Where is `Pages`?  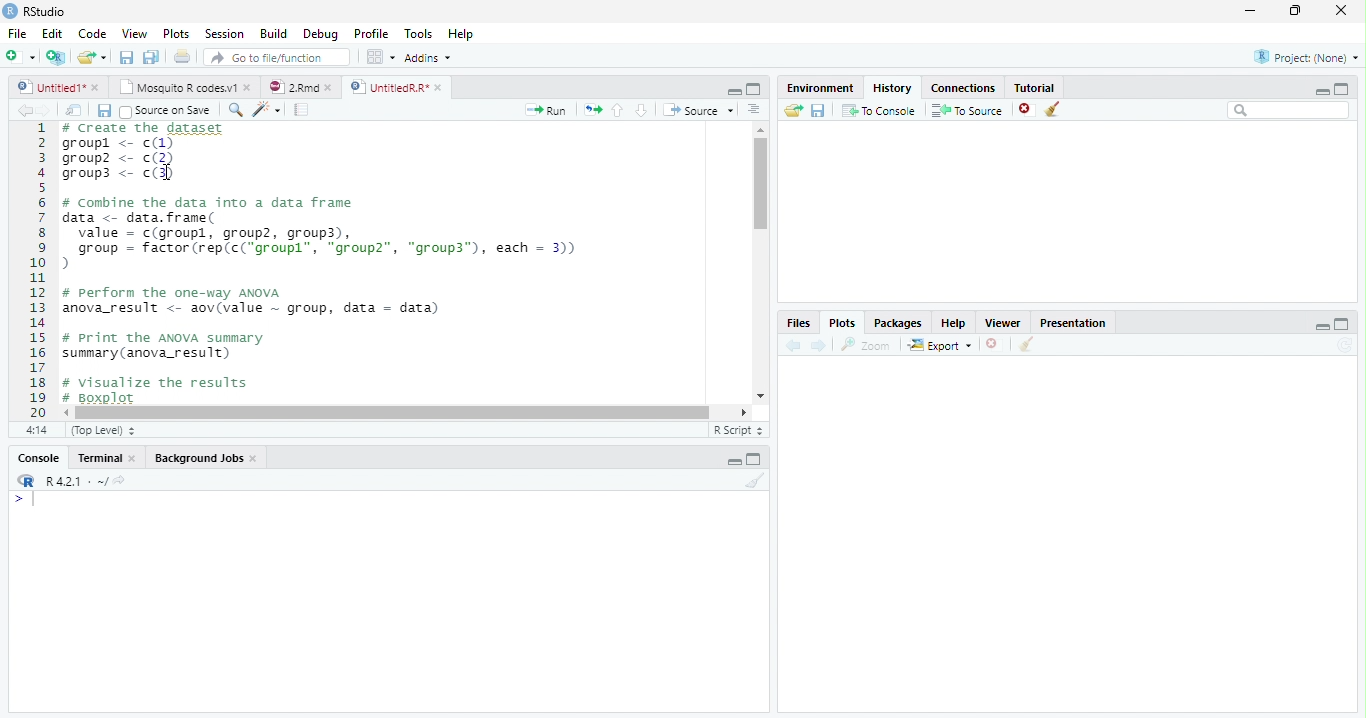 Pages is located at coordinates (301, 111).